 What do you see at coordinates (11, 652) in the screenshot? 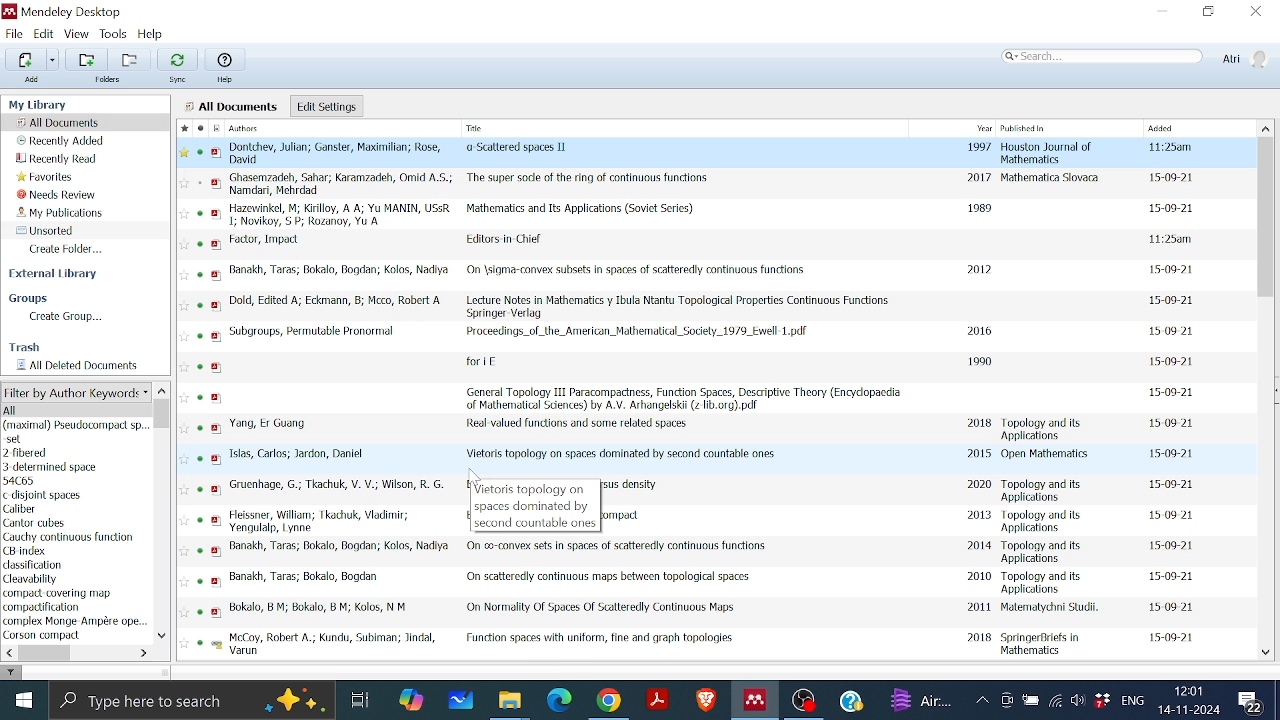
I see `Move left in filter by author keyword` at bounding box center [11, 652].